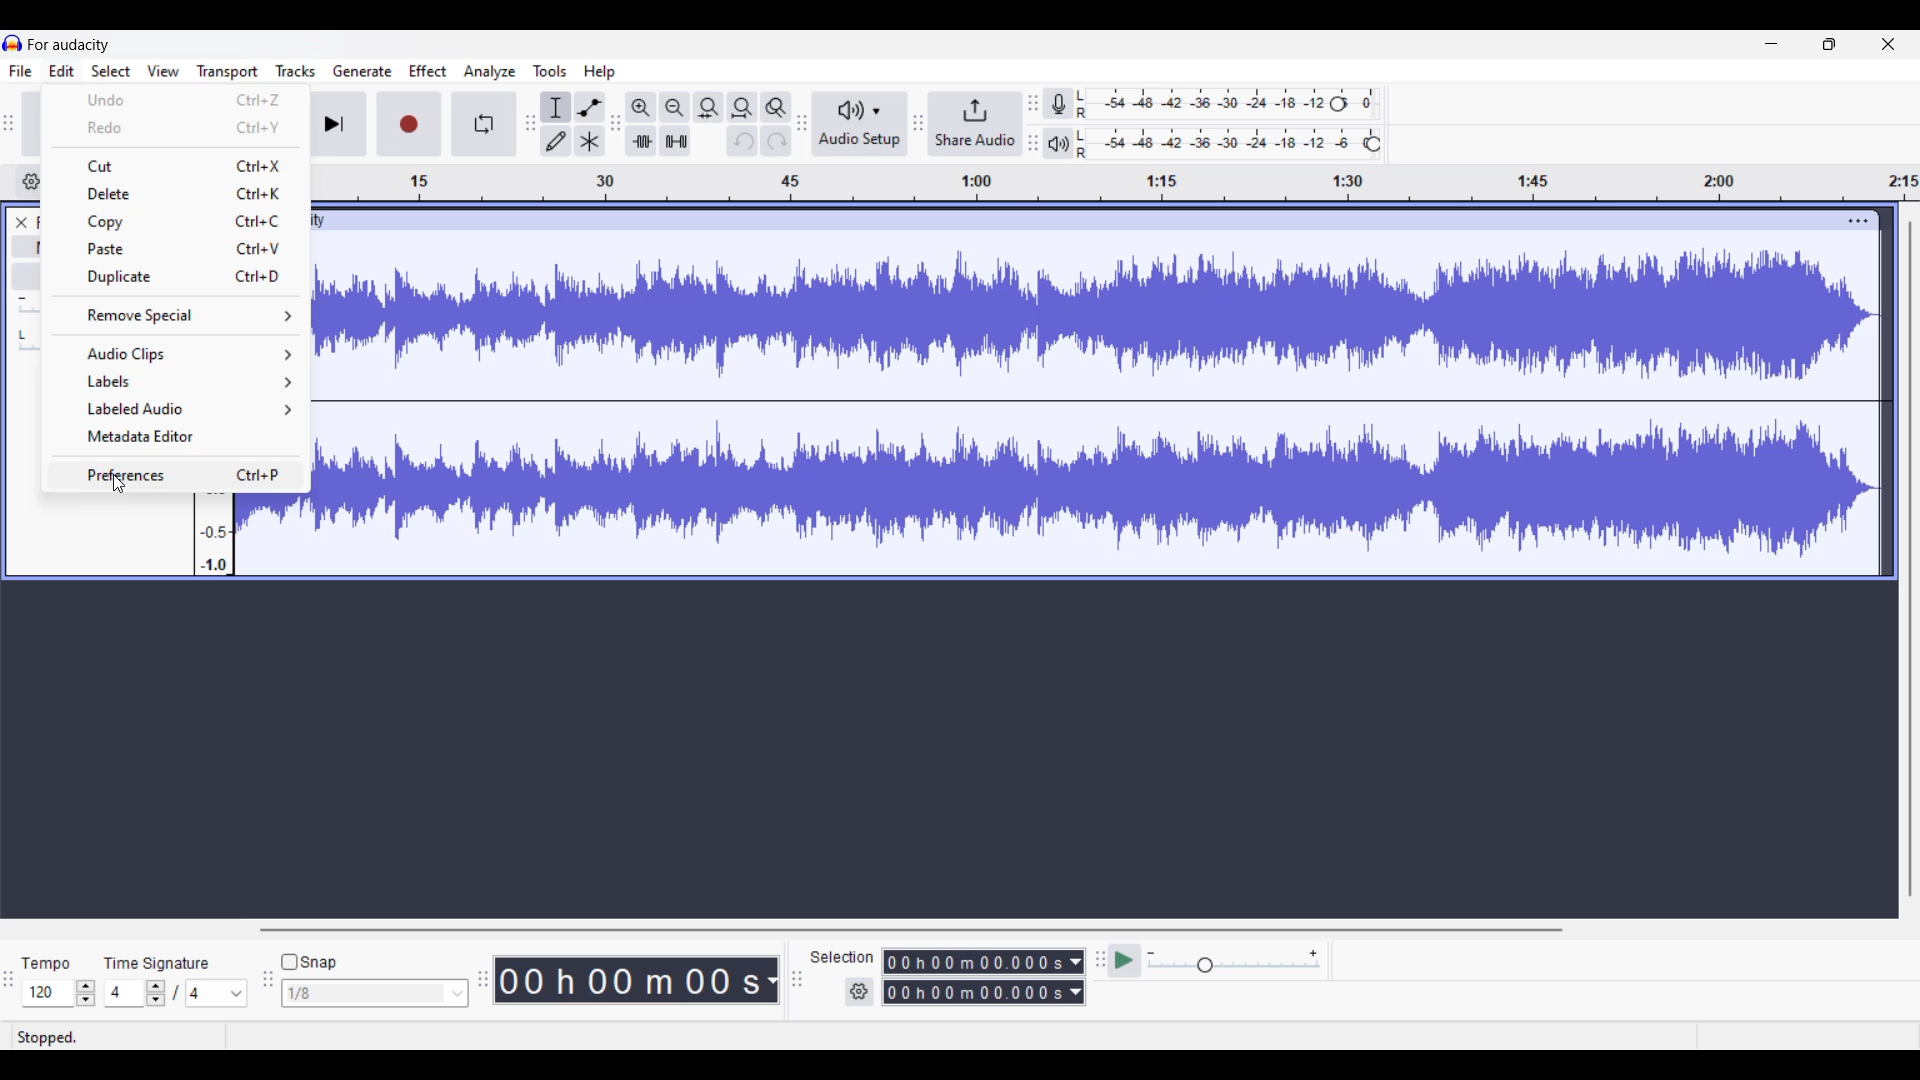  I want to click on Scale to measure length of track, so click(1118, 184).